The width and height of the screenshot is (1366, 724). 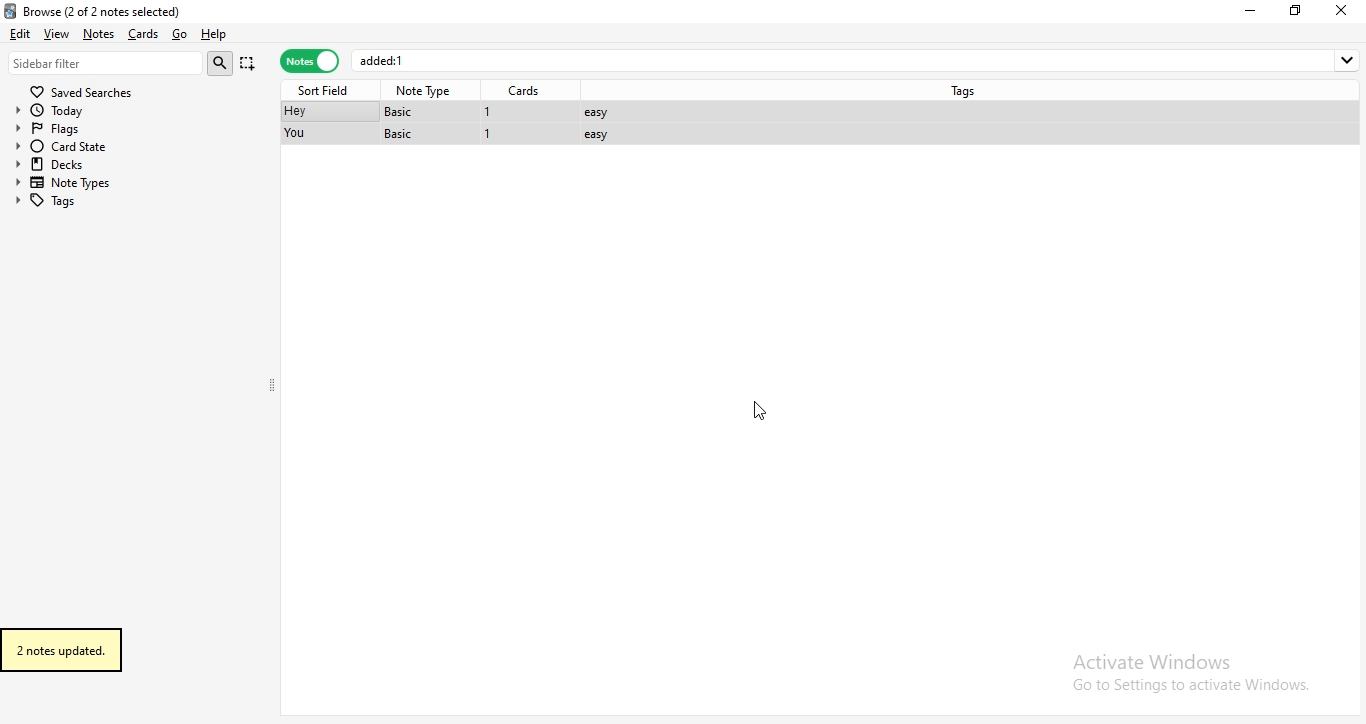 I want to click on edit, so click(x=19, y=32).